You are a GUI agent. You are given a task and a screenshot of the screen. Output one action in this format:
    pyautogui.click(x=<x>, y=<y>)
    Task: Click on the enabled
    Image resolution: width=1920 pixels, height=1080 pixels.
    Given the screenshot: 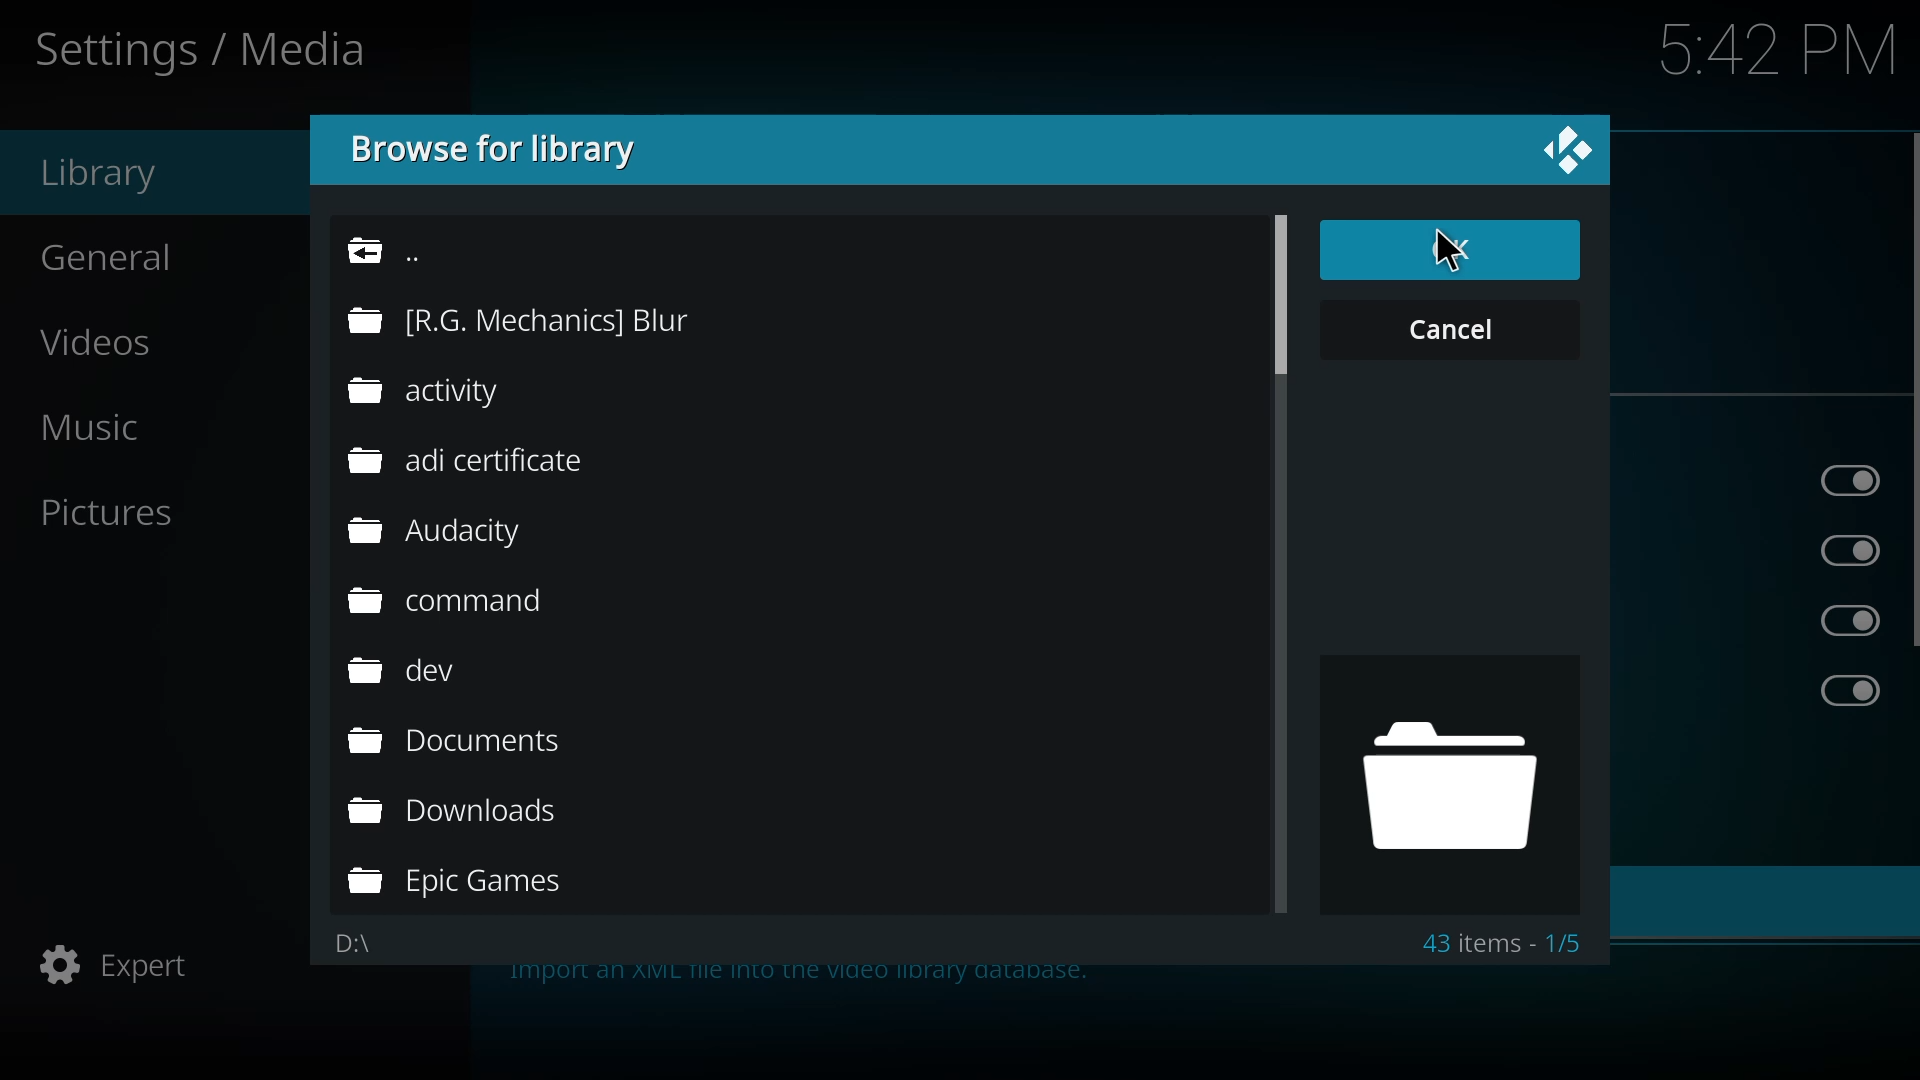 What is the action you would take?
    pyautogui.click(x=1857, y=621)
    